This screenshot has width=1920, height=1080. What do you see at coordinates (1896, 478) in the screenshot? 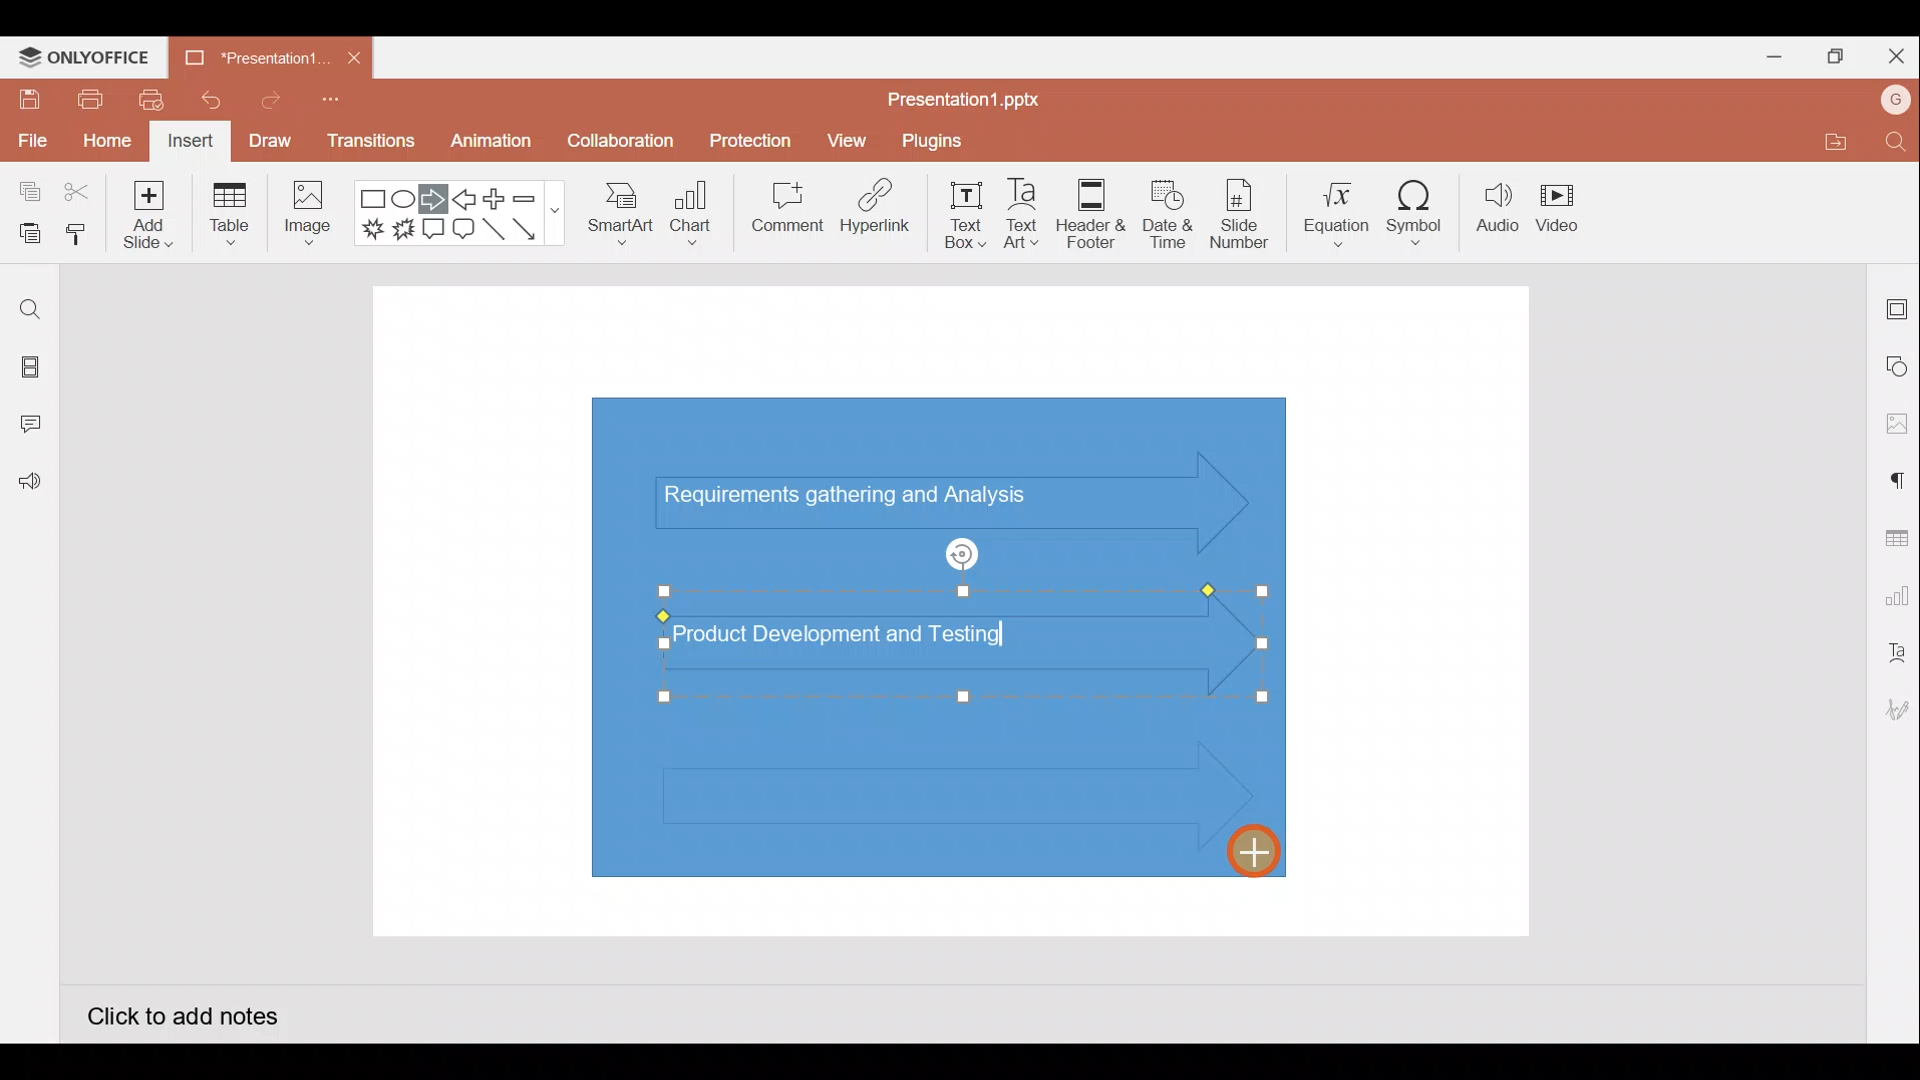
I see `Paragraph settings` at bounding box center [1896, 478].